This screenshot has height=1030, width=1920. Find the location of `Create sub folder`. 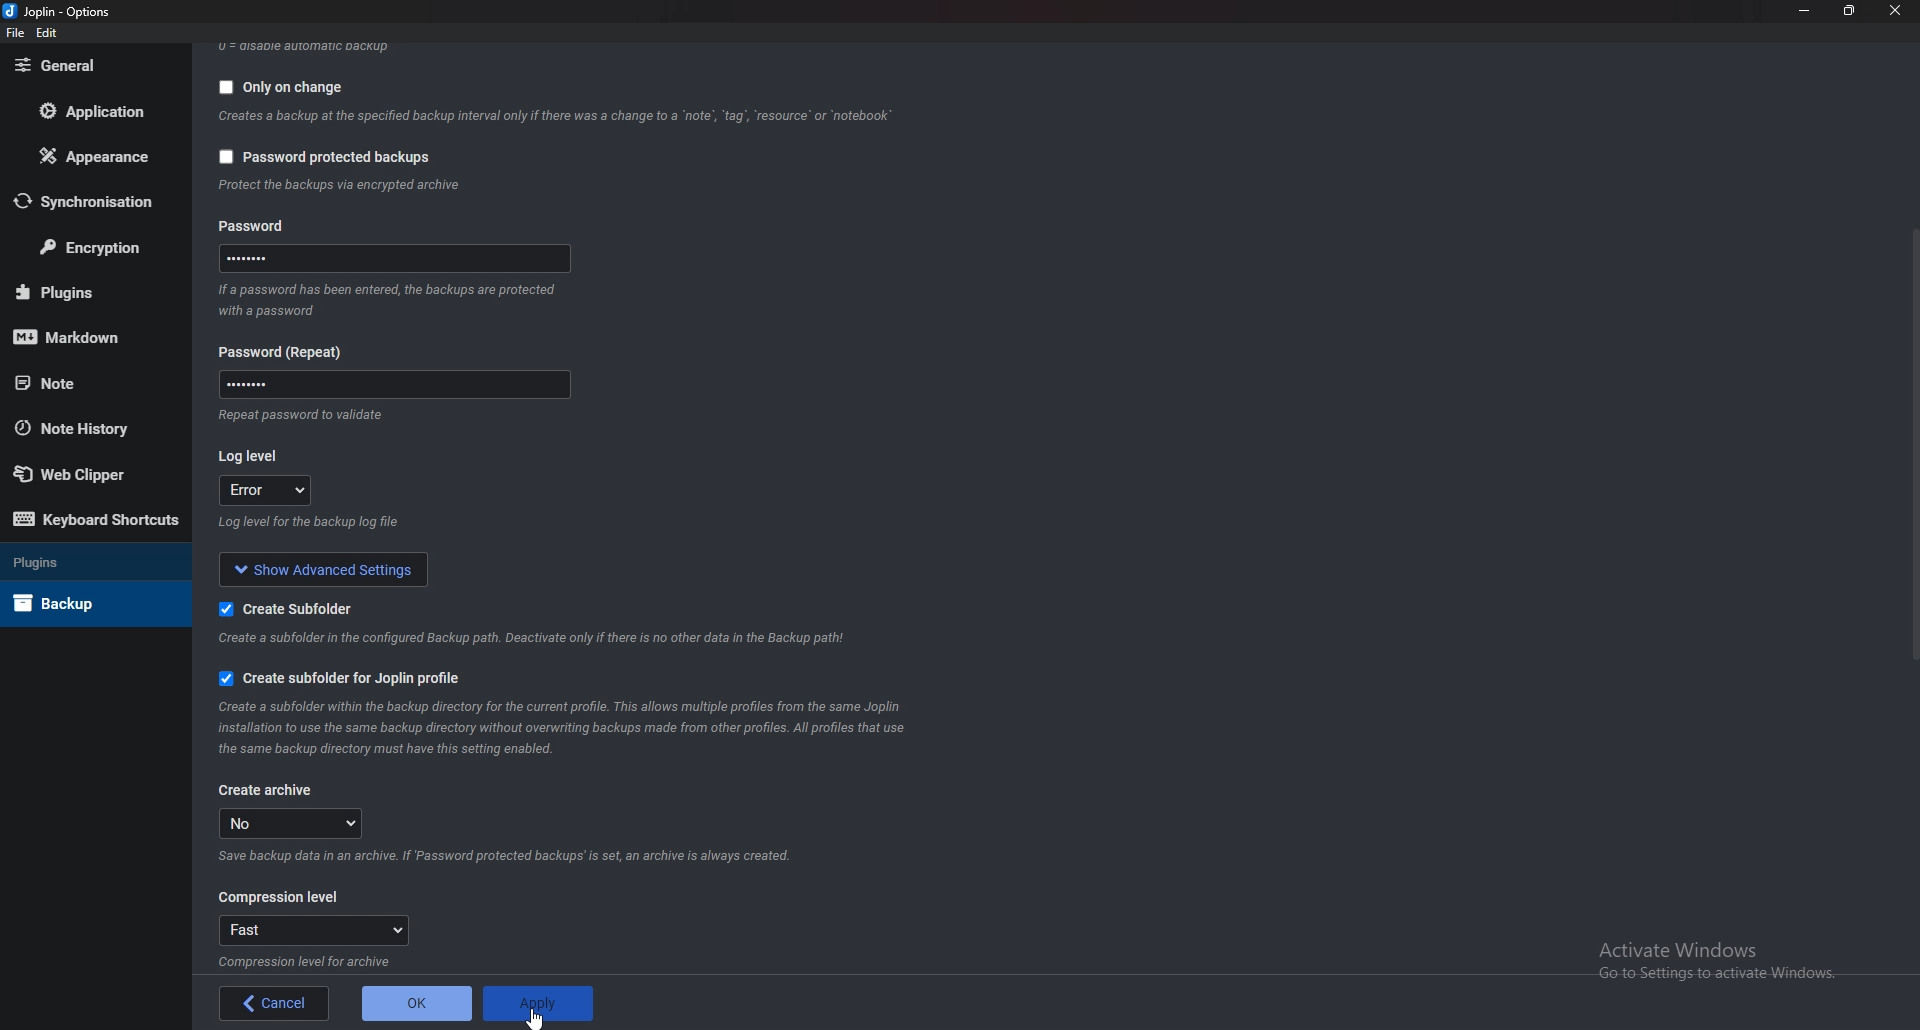

Create sub folder is located at coordinates (292, 610).